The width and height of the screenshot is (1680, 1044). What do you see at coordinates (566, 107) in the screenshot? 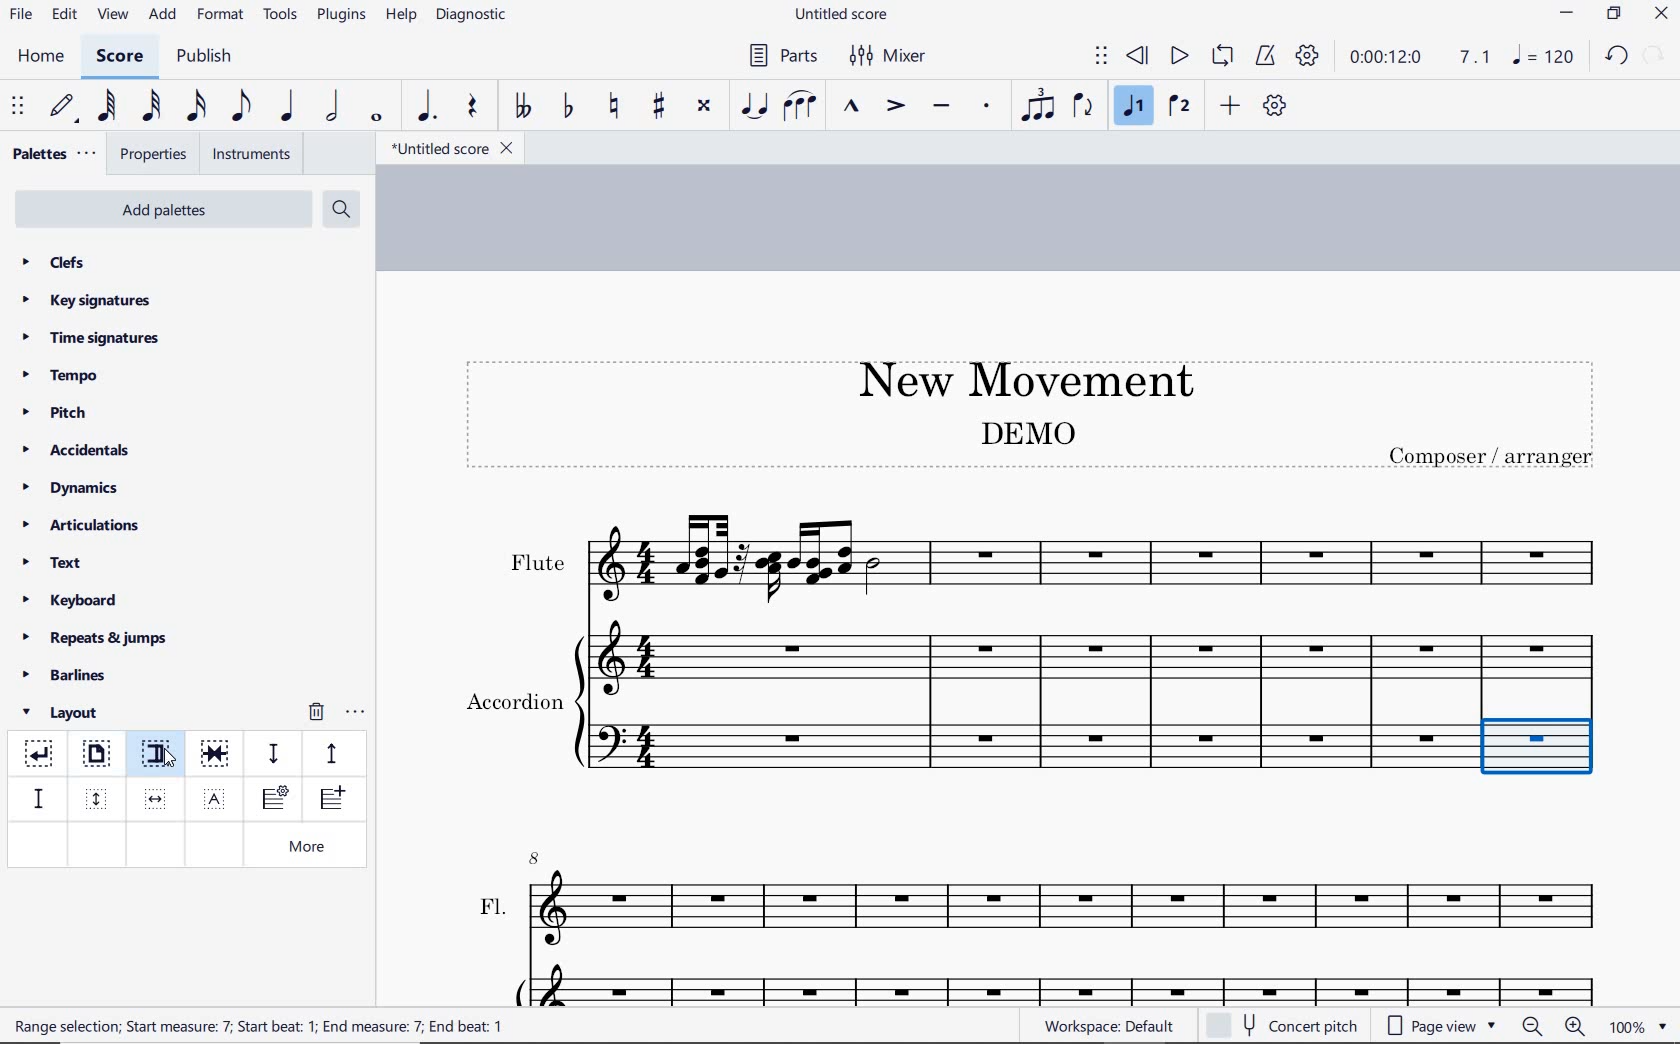
I see `toggle flat` at bounding box center [566, 107].